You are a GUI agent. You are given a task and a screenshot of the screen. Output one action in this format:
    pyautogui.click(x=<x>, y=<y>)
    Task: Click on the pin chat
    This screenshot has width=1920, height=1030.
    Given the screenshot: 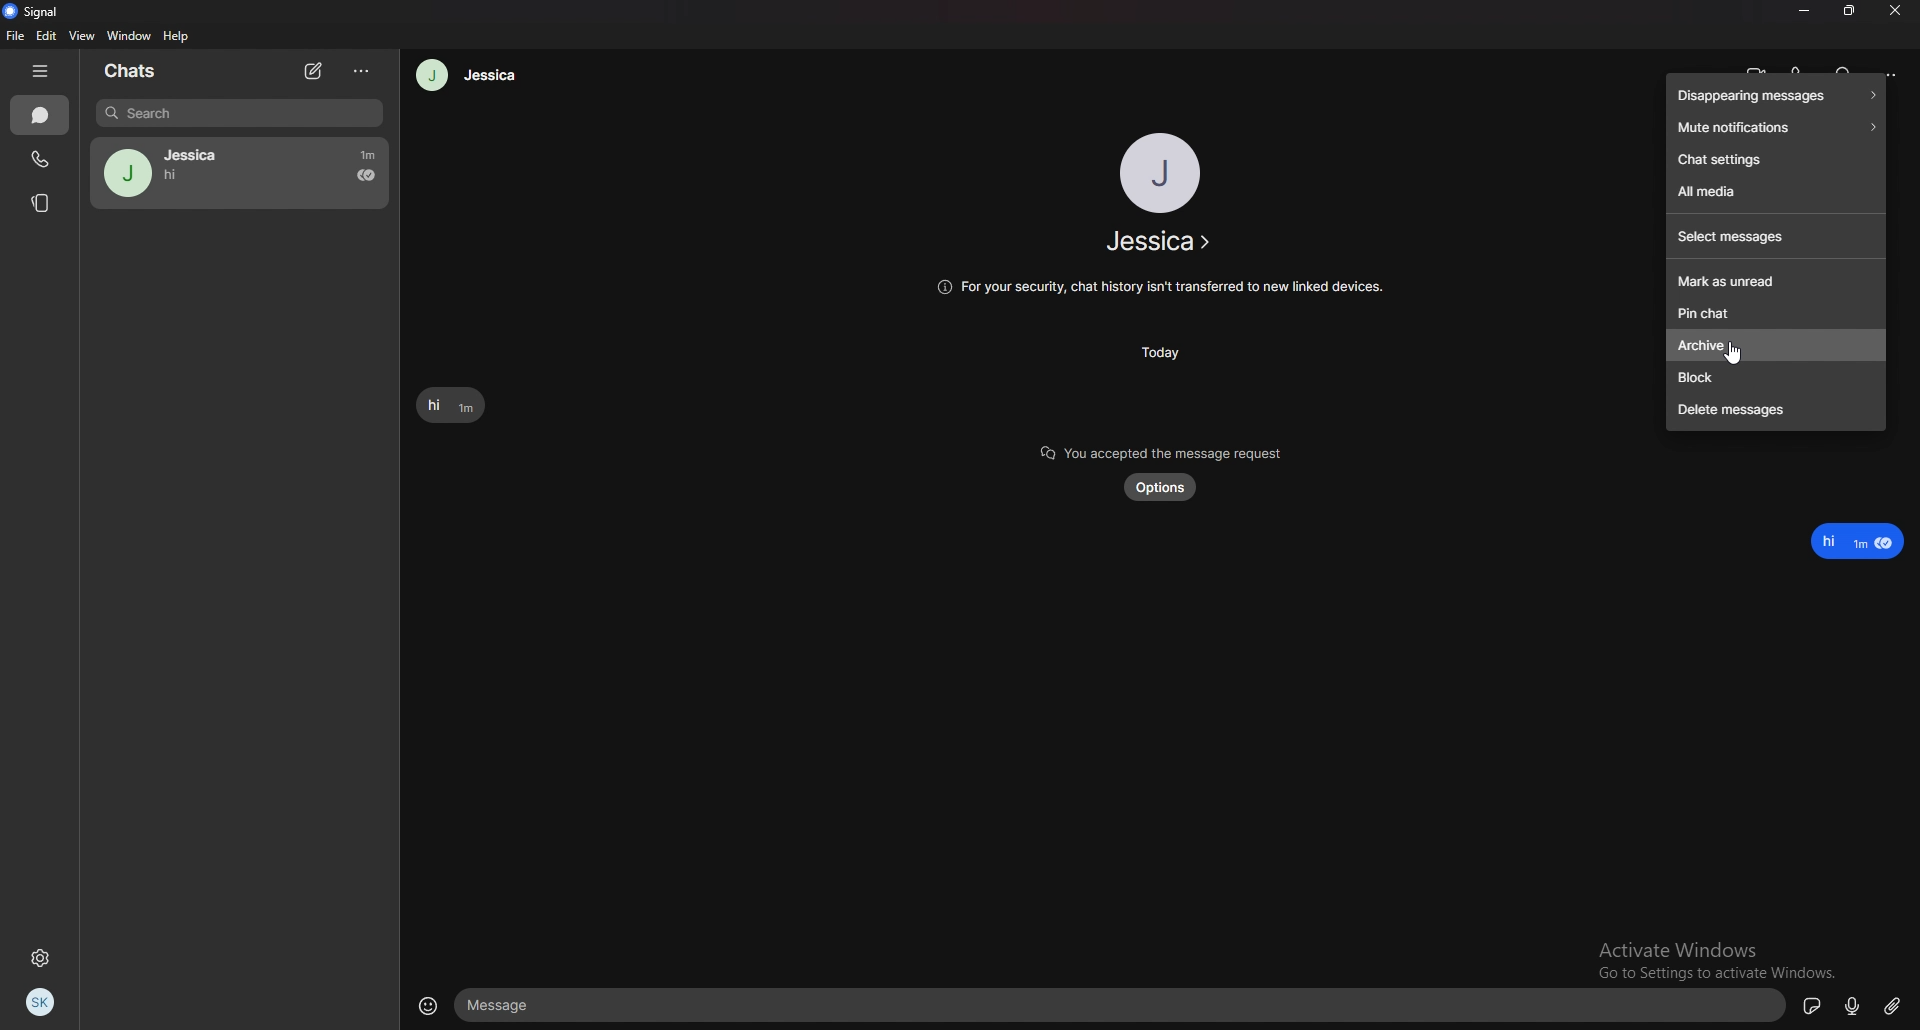 What is the action you would take?
    pyautogui.click(x=1771, y=311)
    